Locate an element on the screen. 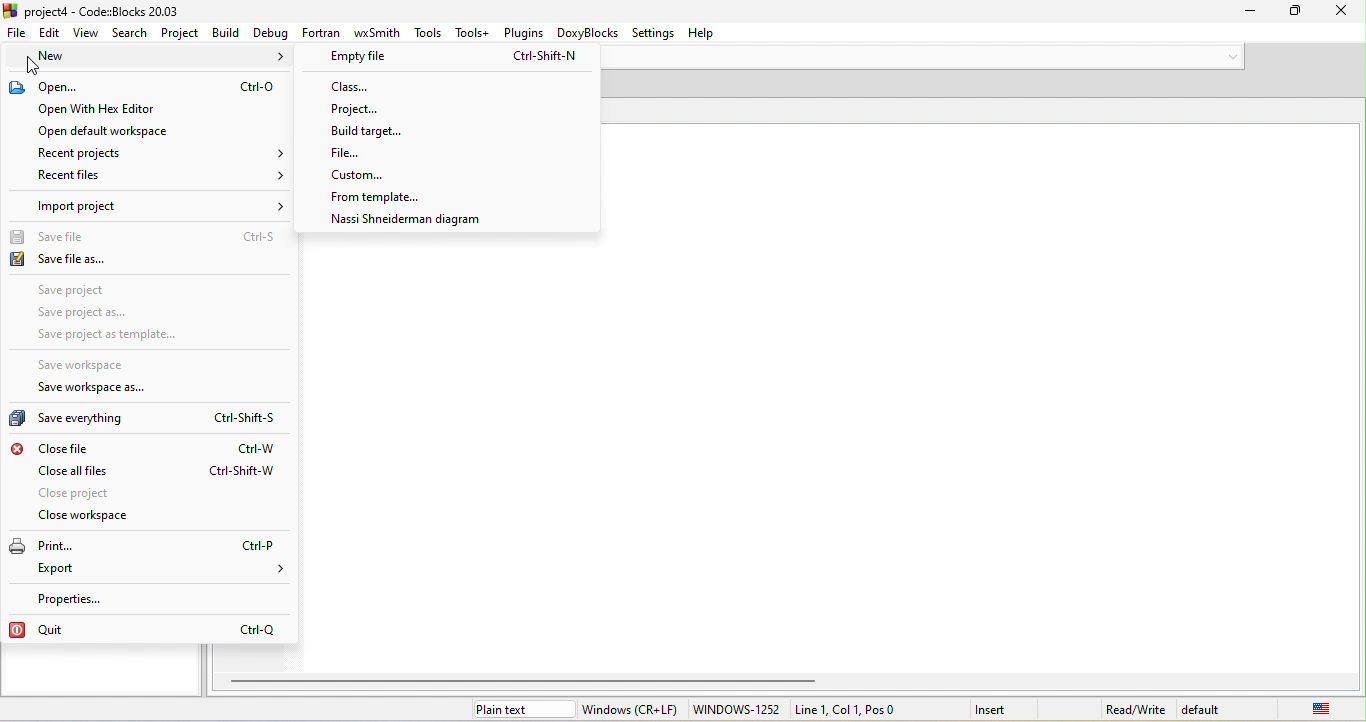 The width and height of the screenshot is (1366, 722). read\write is located at coordinates (1135, 706).